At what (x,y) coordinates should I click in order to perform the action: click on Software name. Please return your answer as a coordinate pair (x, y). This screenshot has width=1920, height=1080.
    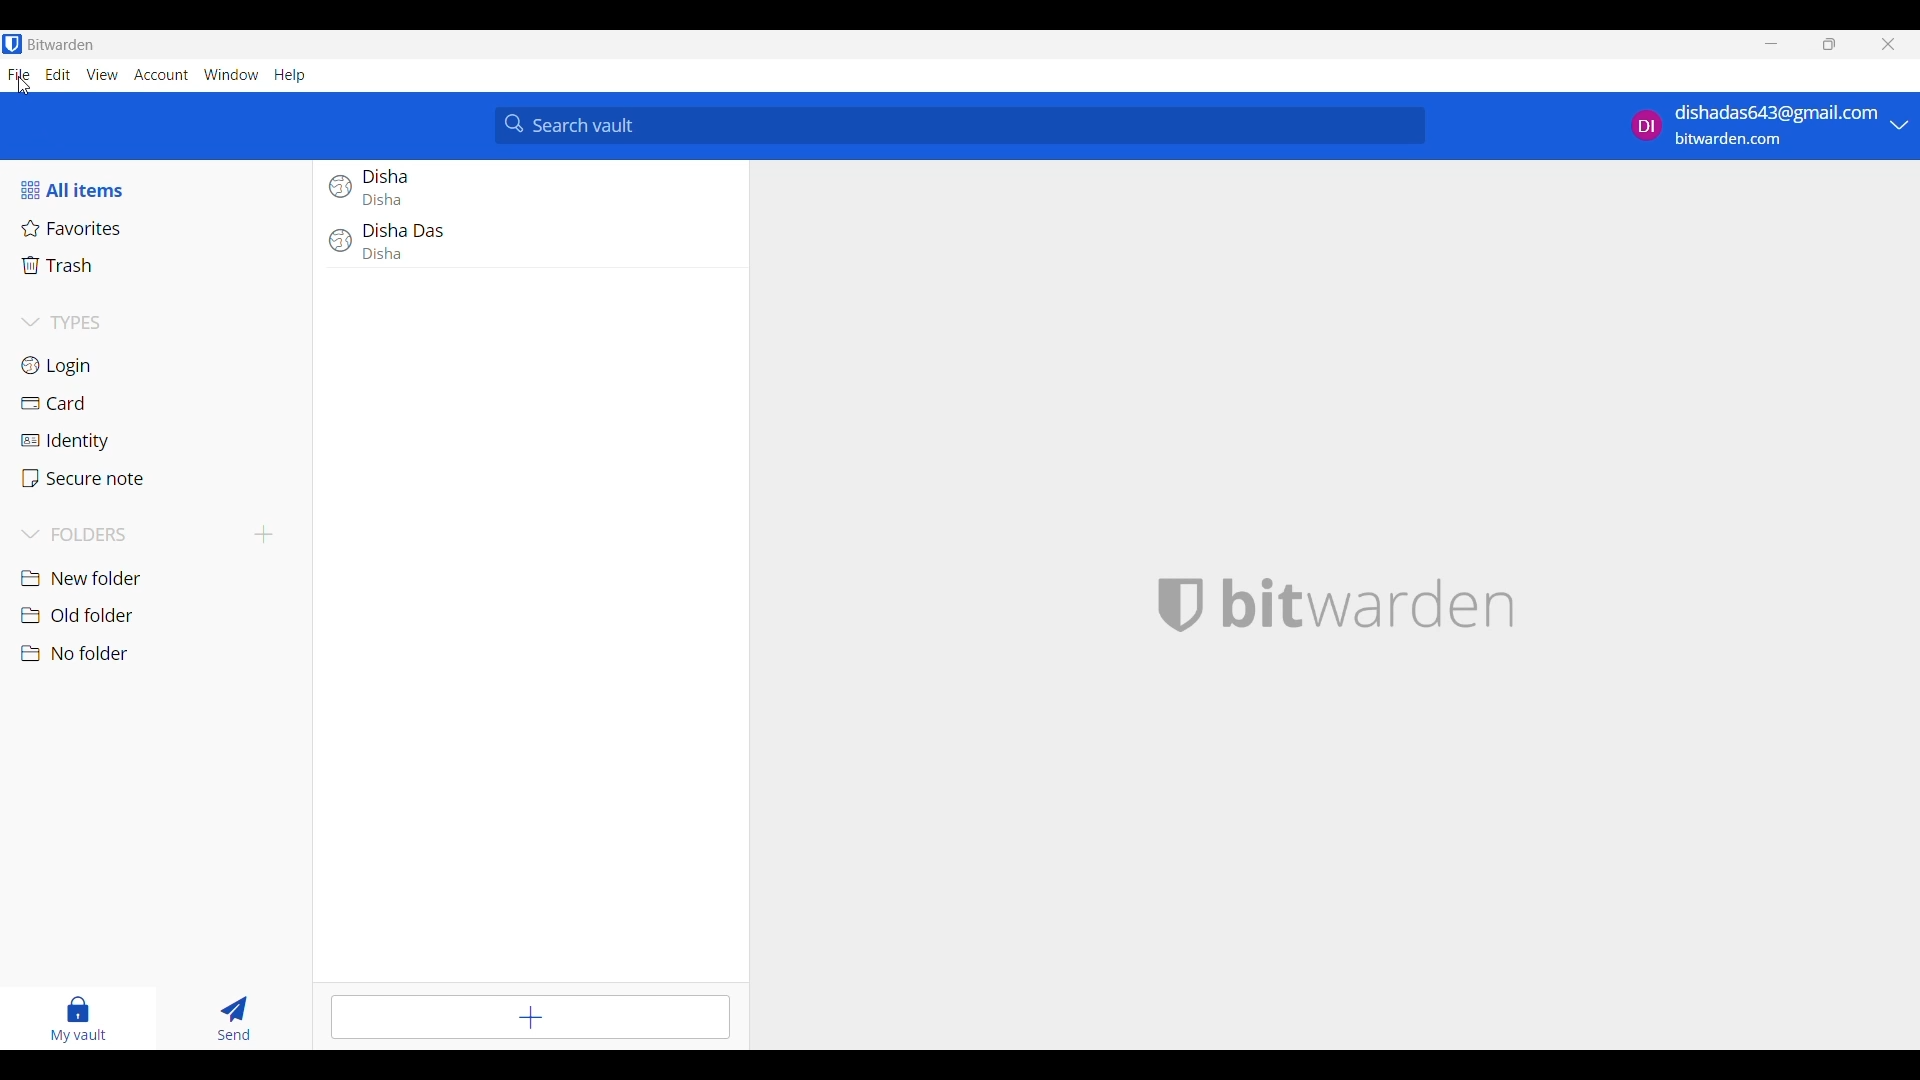
    Looking at the image, I should click on (61, 45).